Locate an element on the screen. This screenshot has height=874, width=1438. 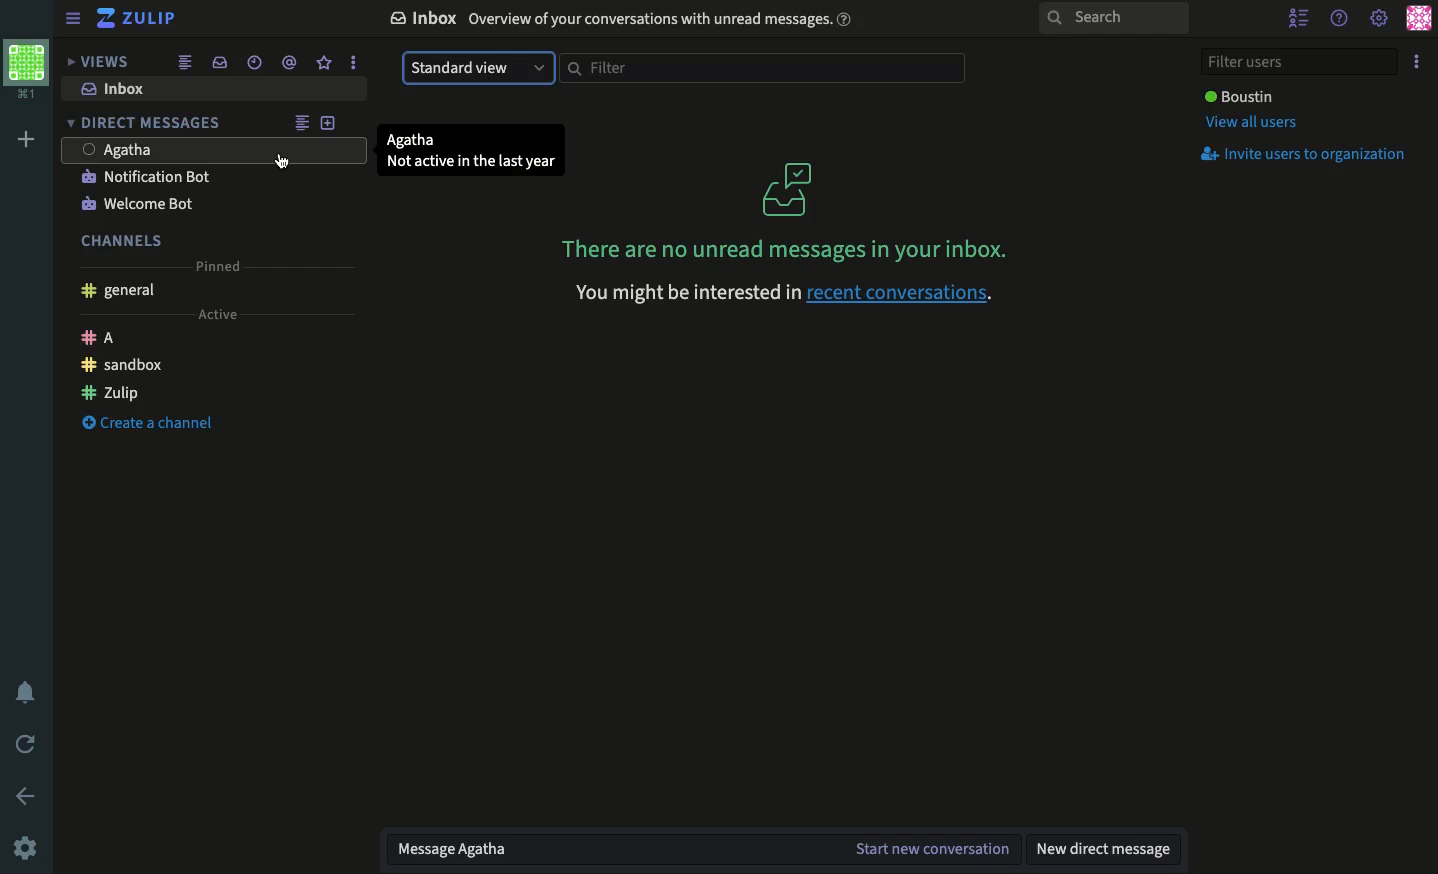
Sandbox is located at coordinates (119, 365).